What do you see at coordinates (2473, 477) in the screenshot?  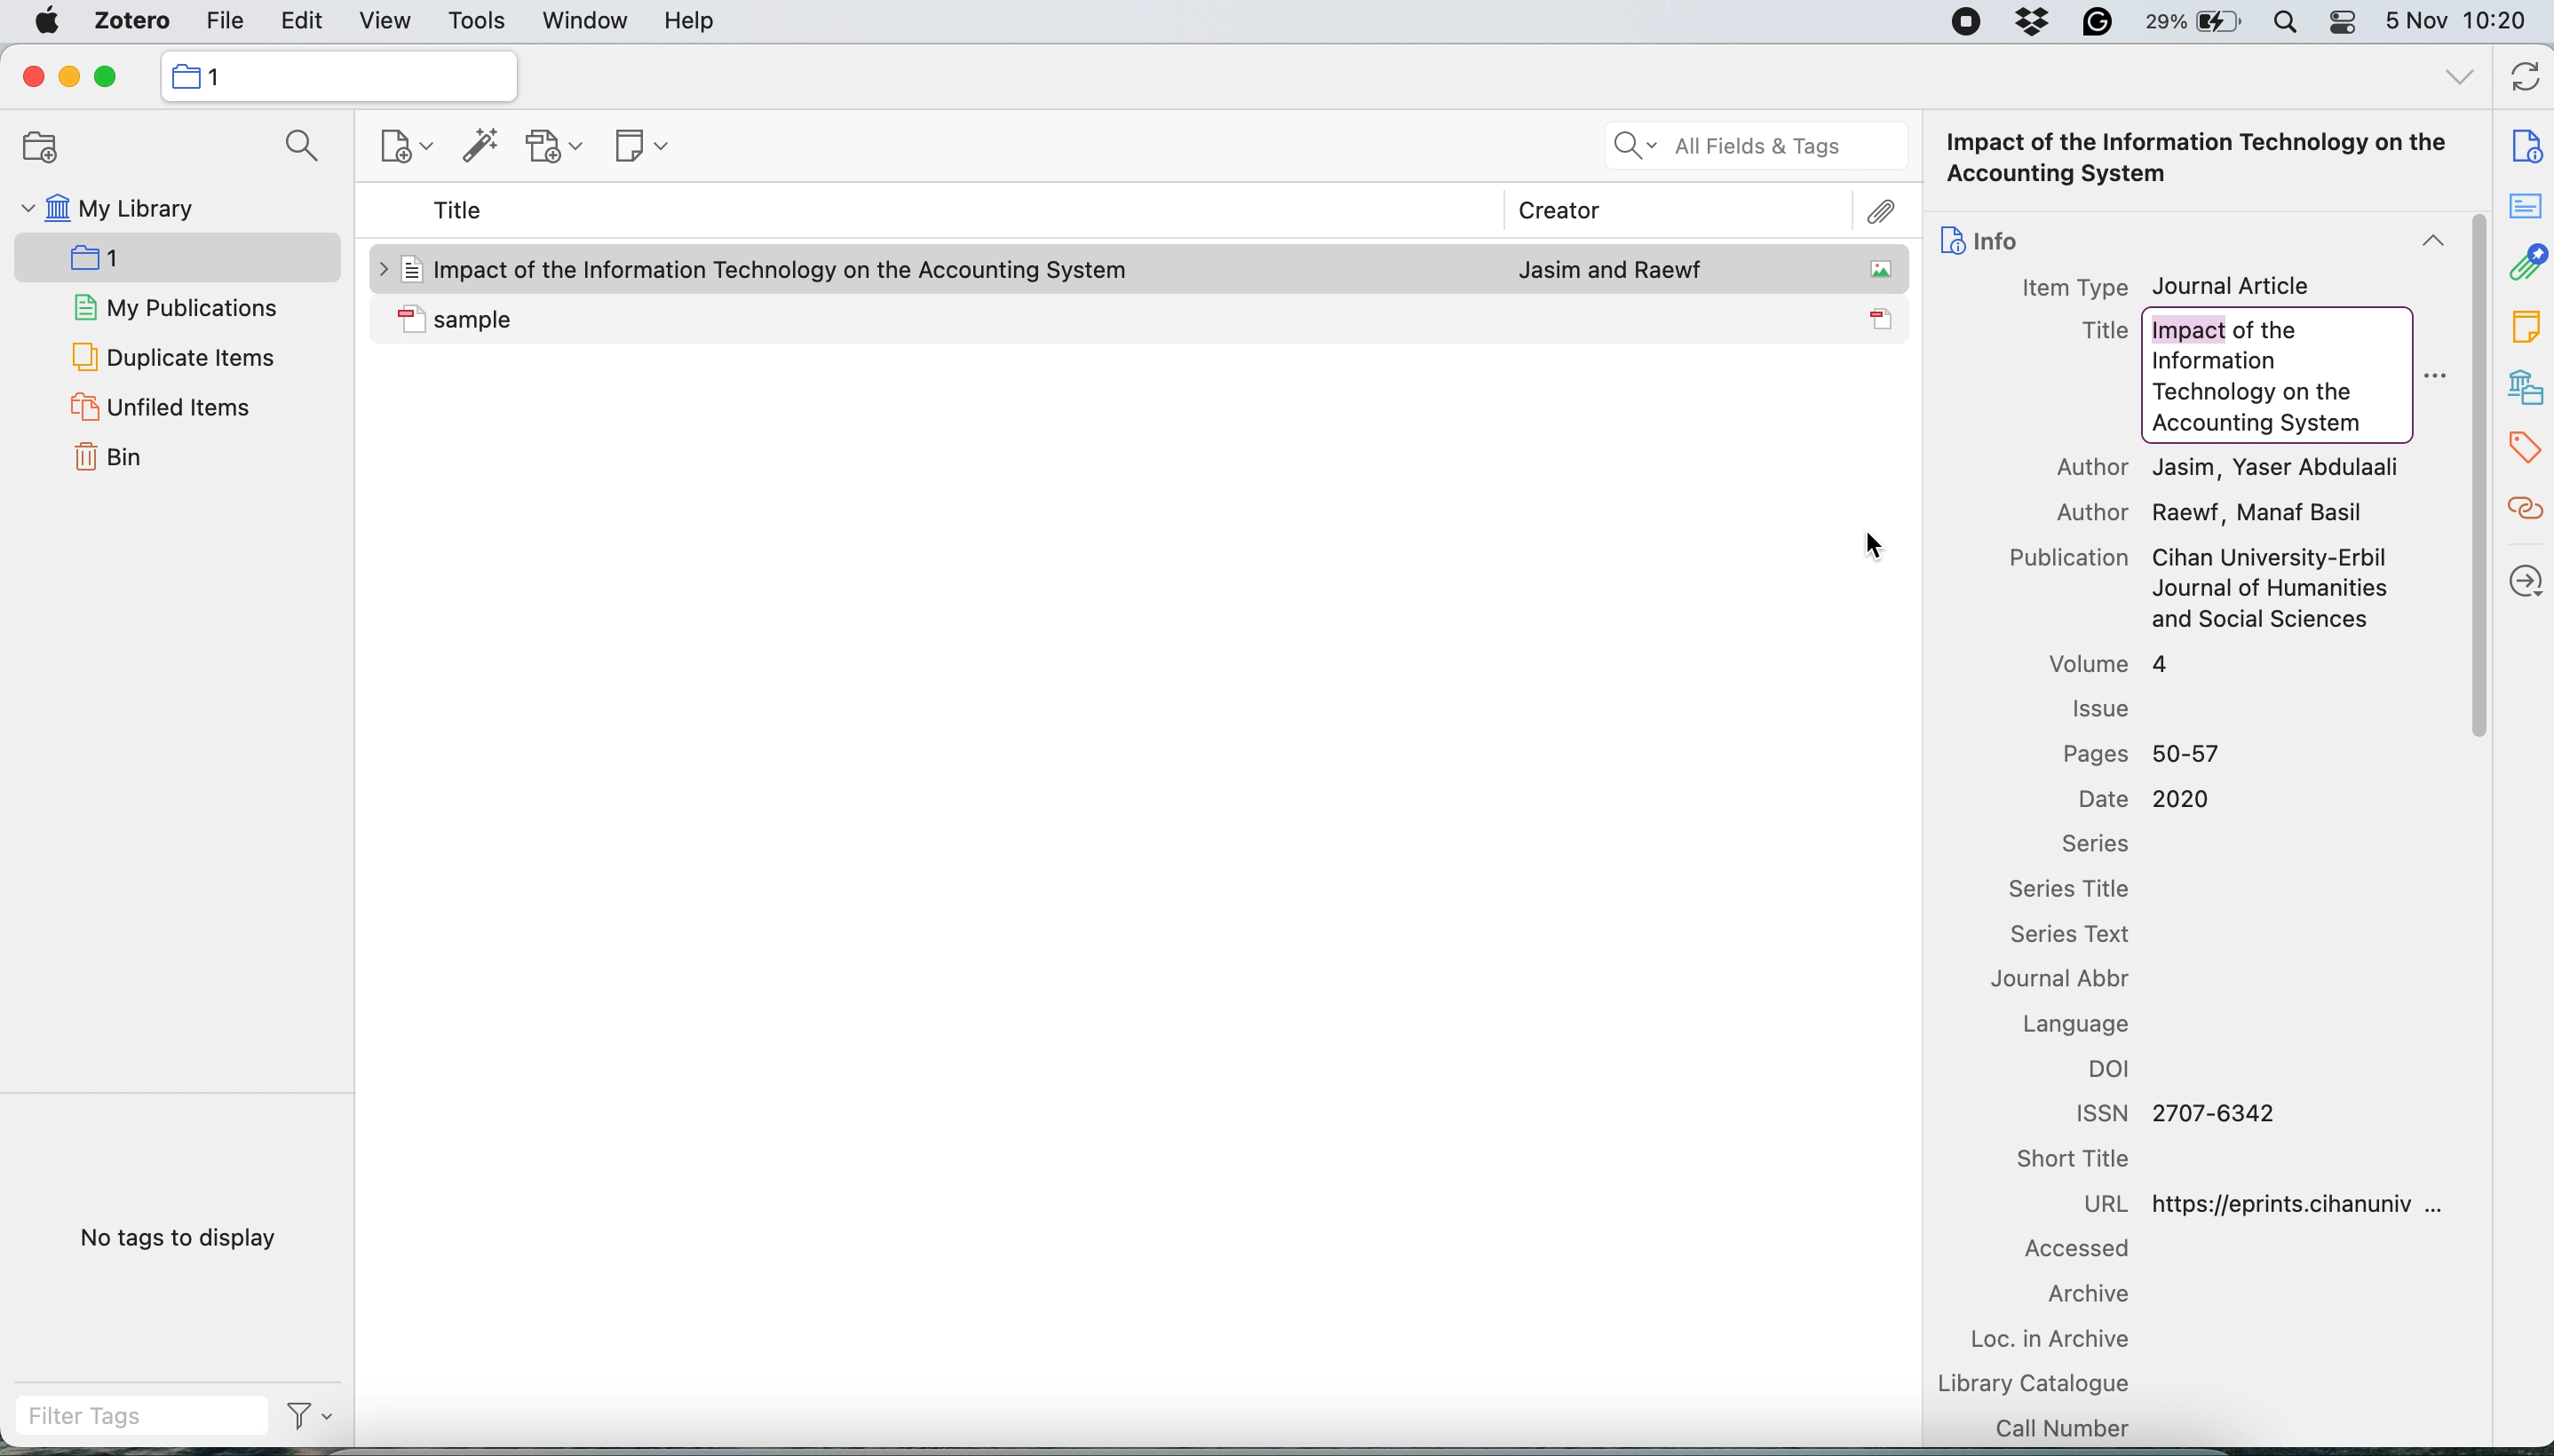 I see `vertical scroll bar` at bounding box center [2473, 477].